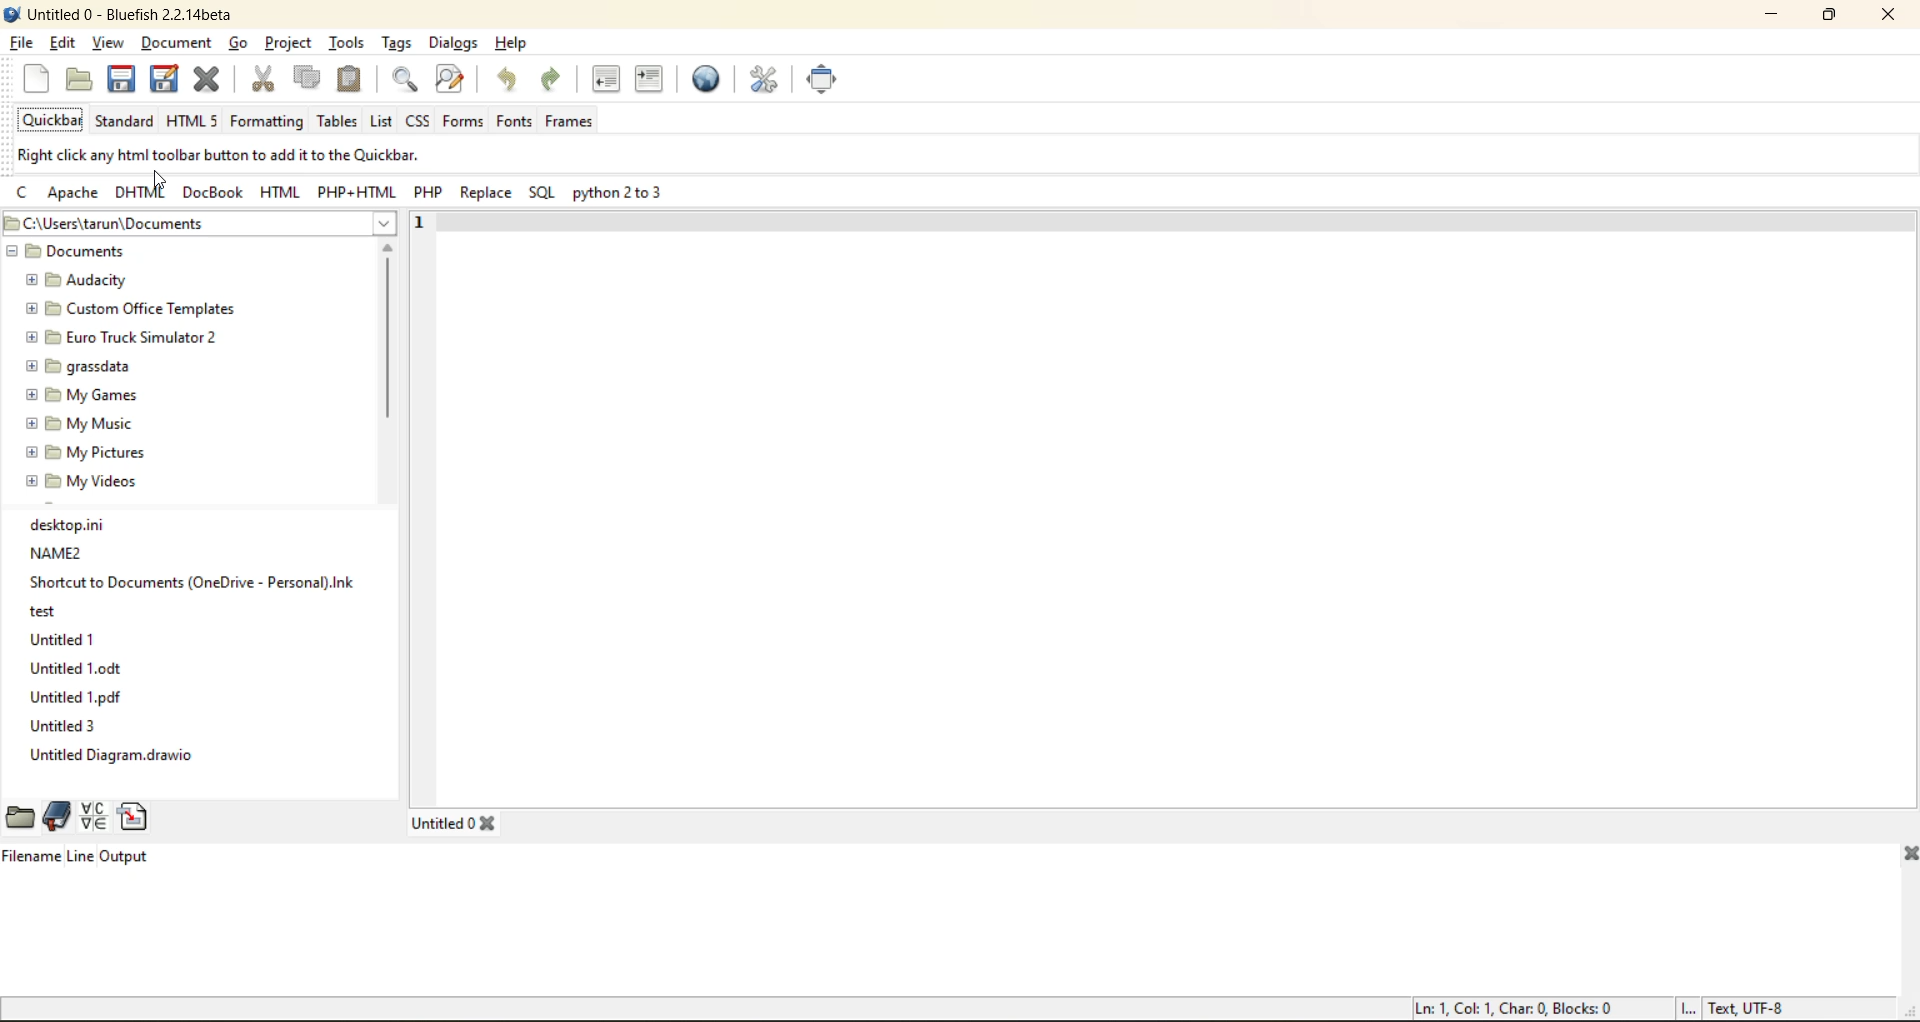 The width and height of the screenshot is (1920, 1022). I want to click on maximize, so click(1835, 15).